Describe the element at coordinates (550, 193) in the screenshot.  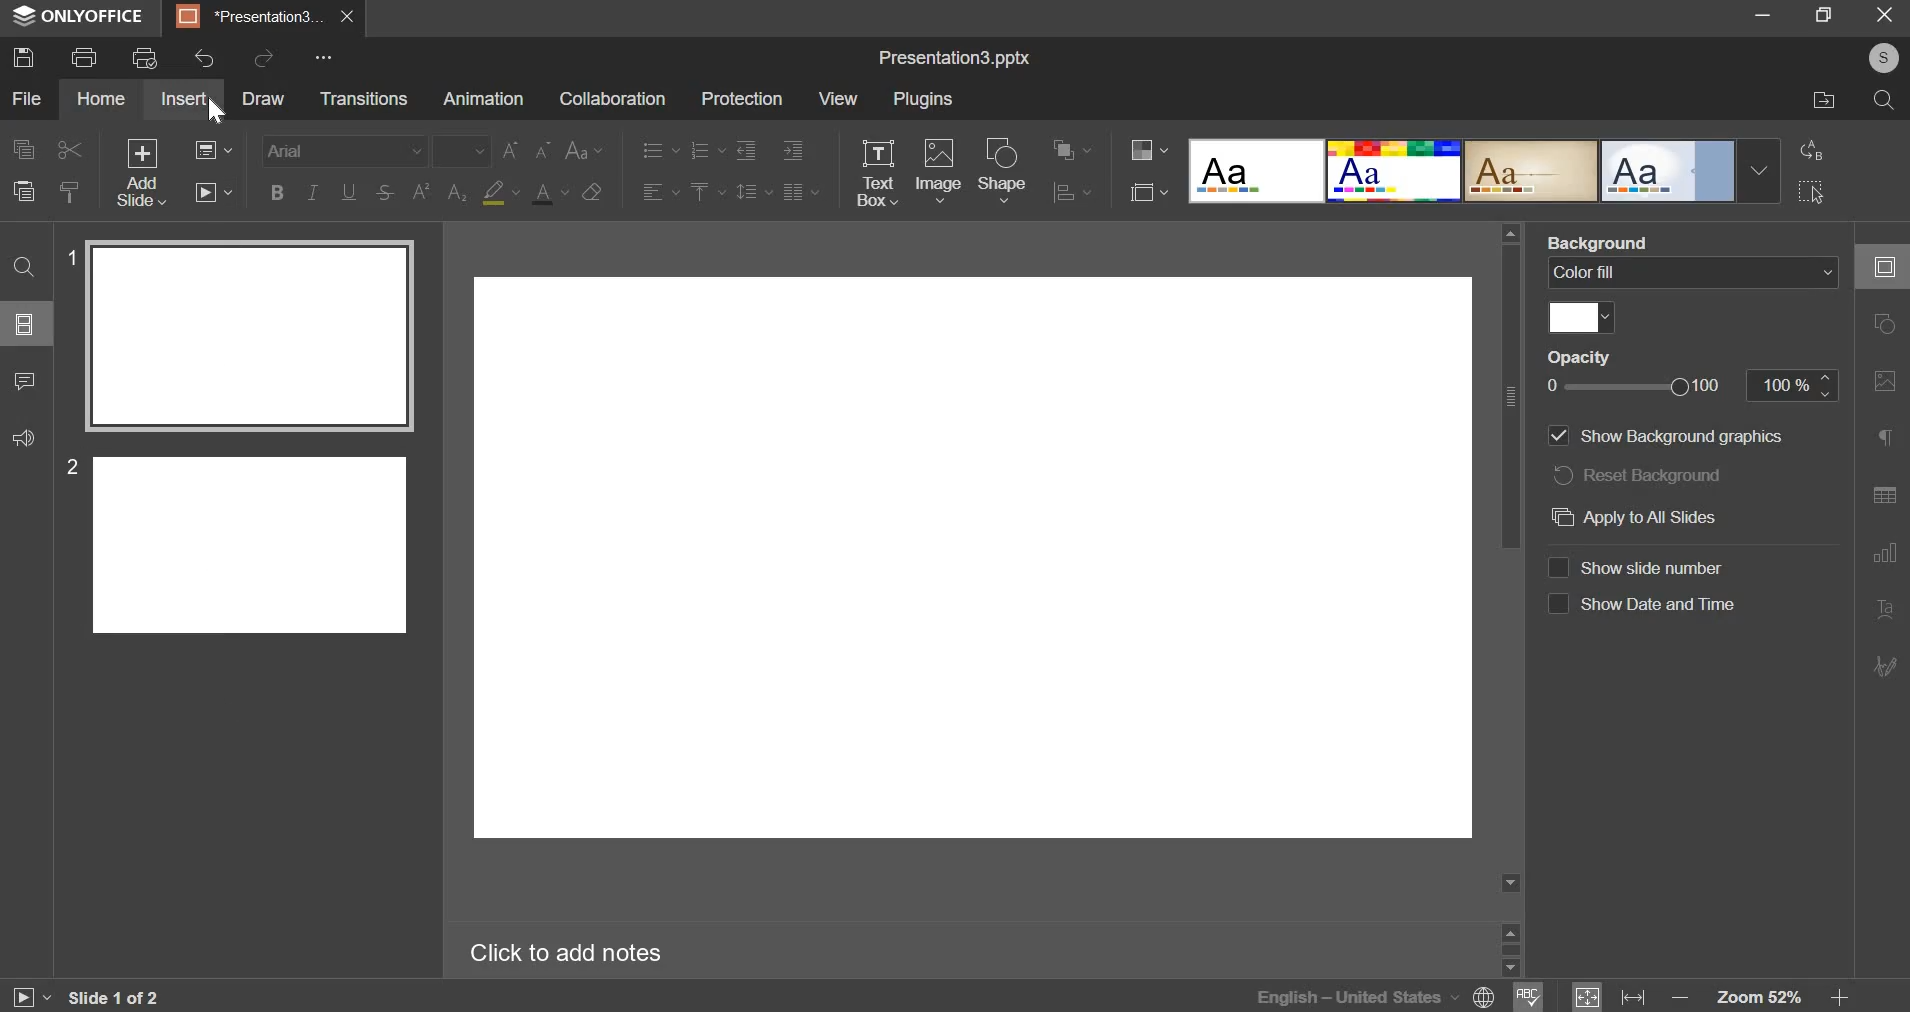
I see `font color` at that location.